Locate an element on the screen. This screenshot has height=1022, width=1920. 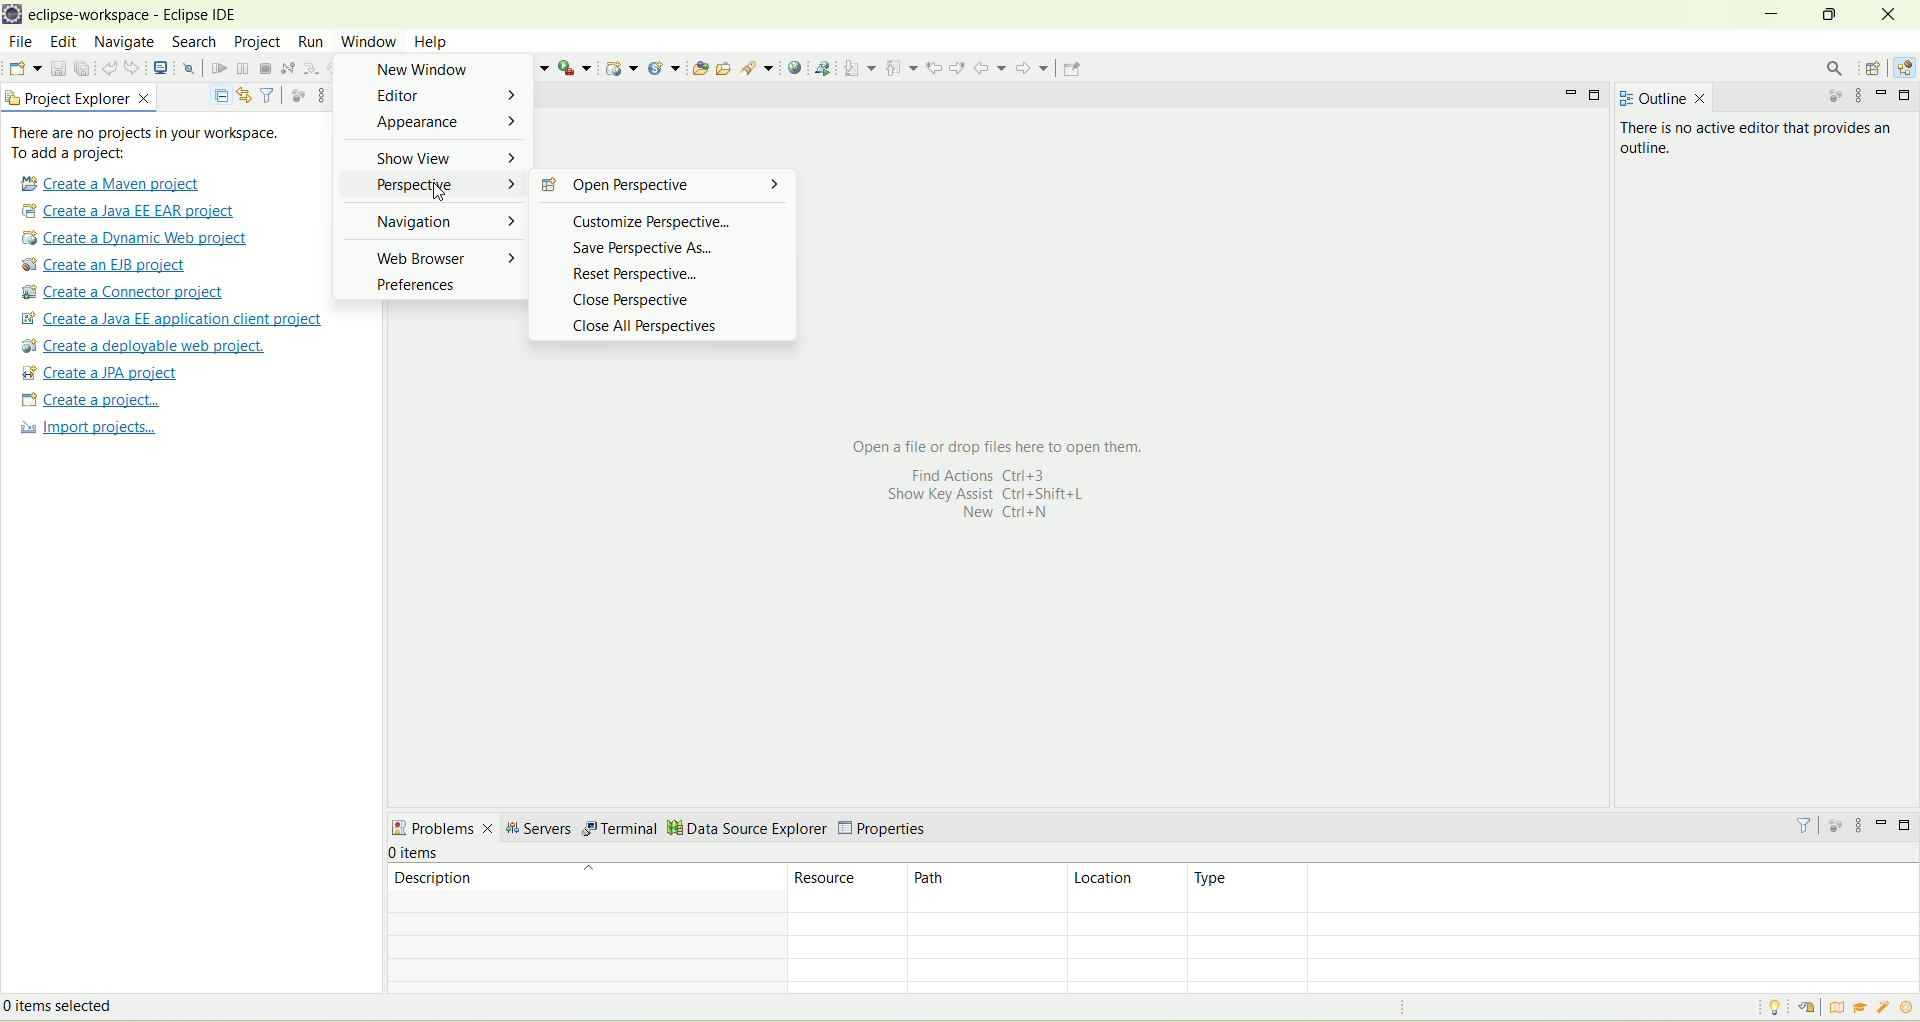
maximize is located at coordinates (1826, 12).